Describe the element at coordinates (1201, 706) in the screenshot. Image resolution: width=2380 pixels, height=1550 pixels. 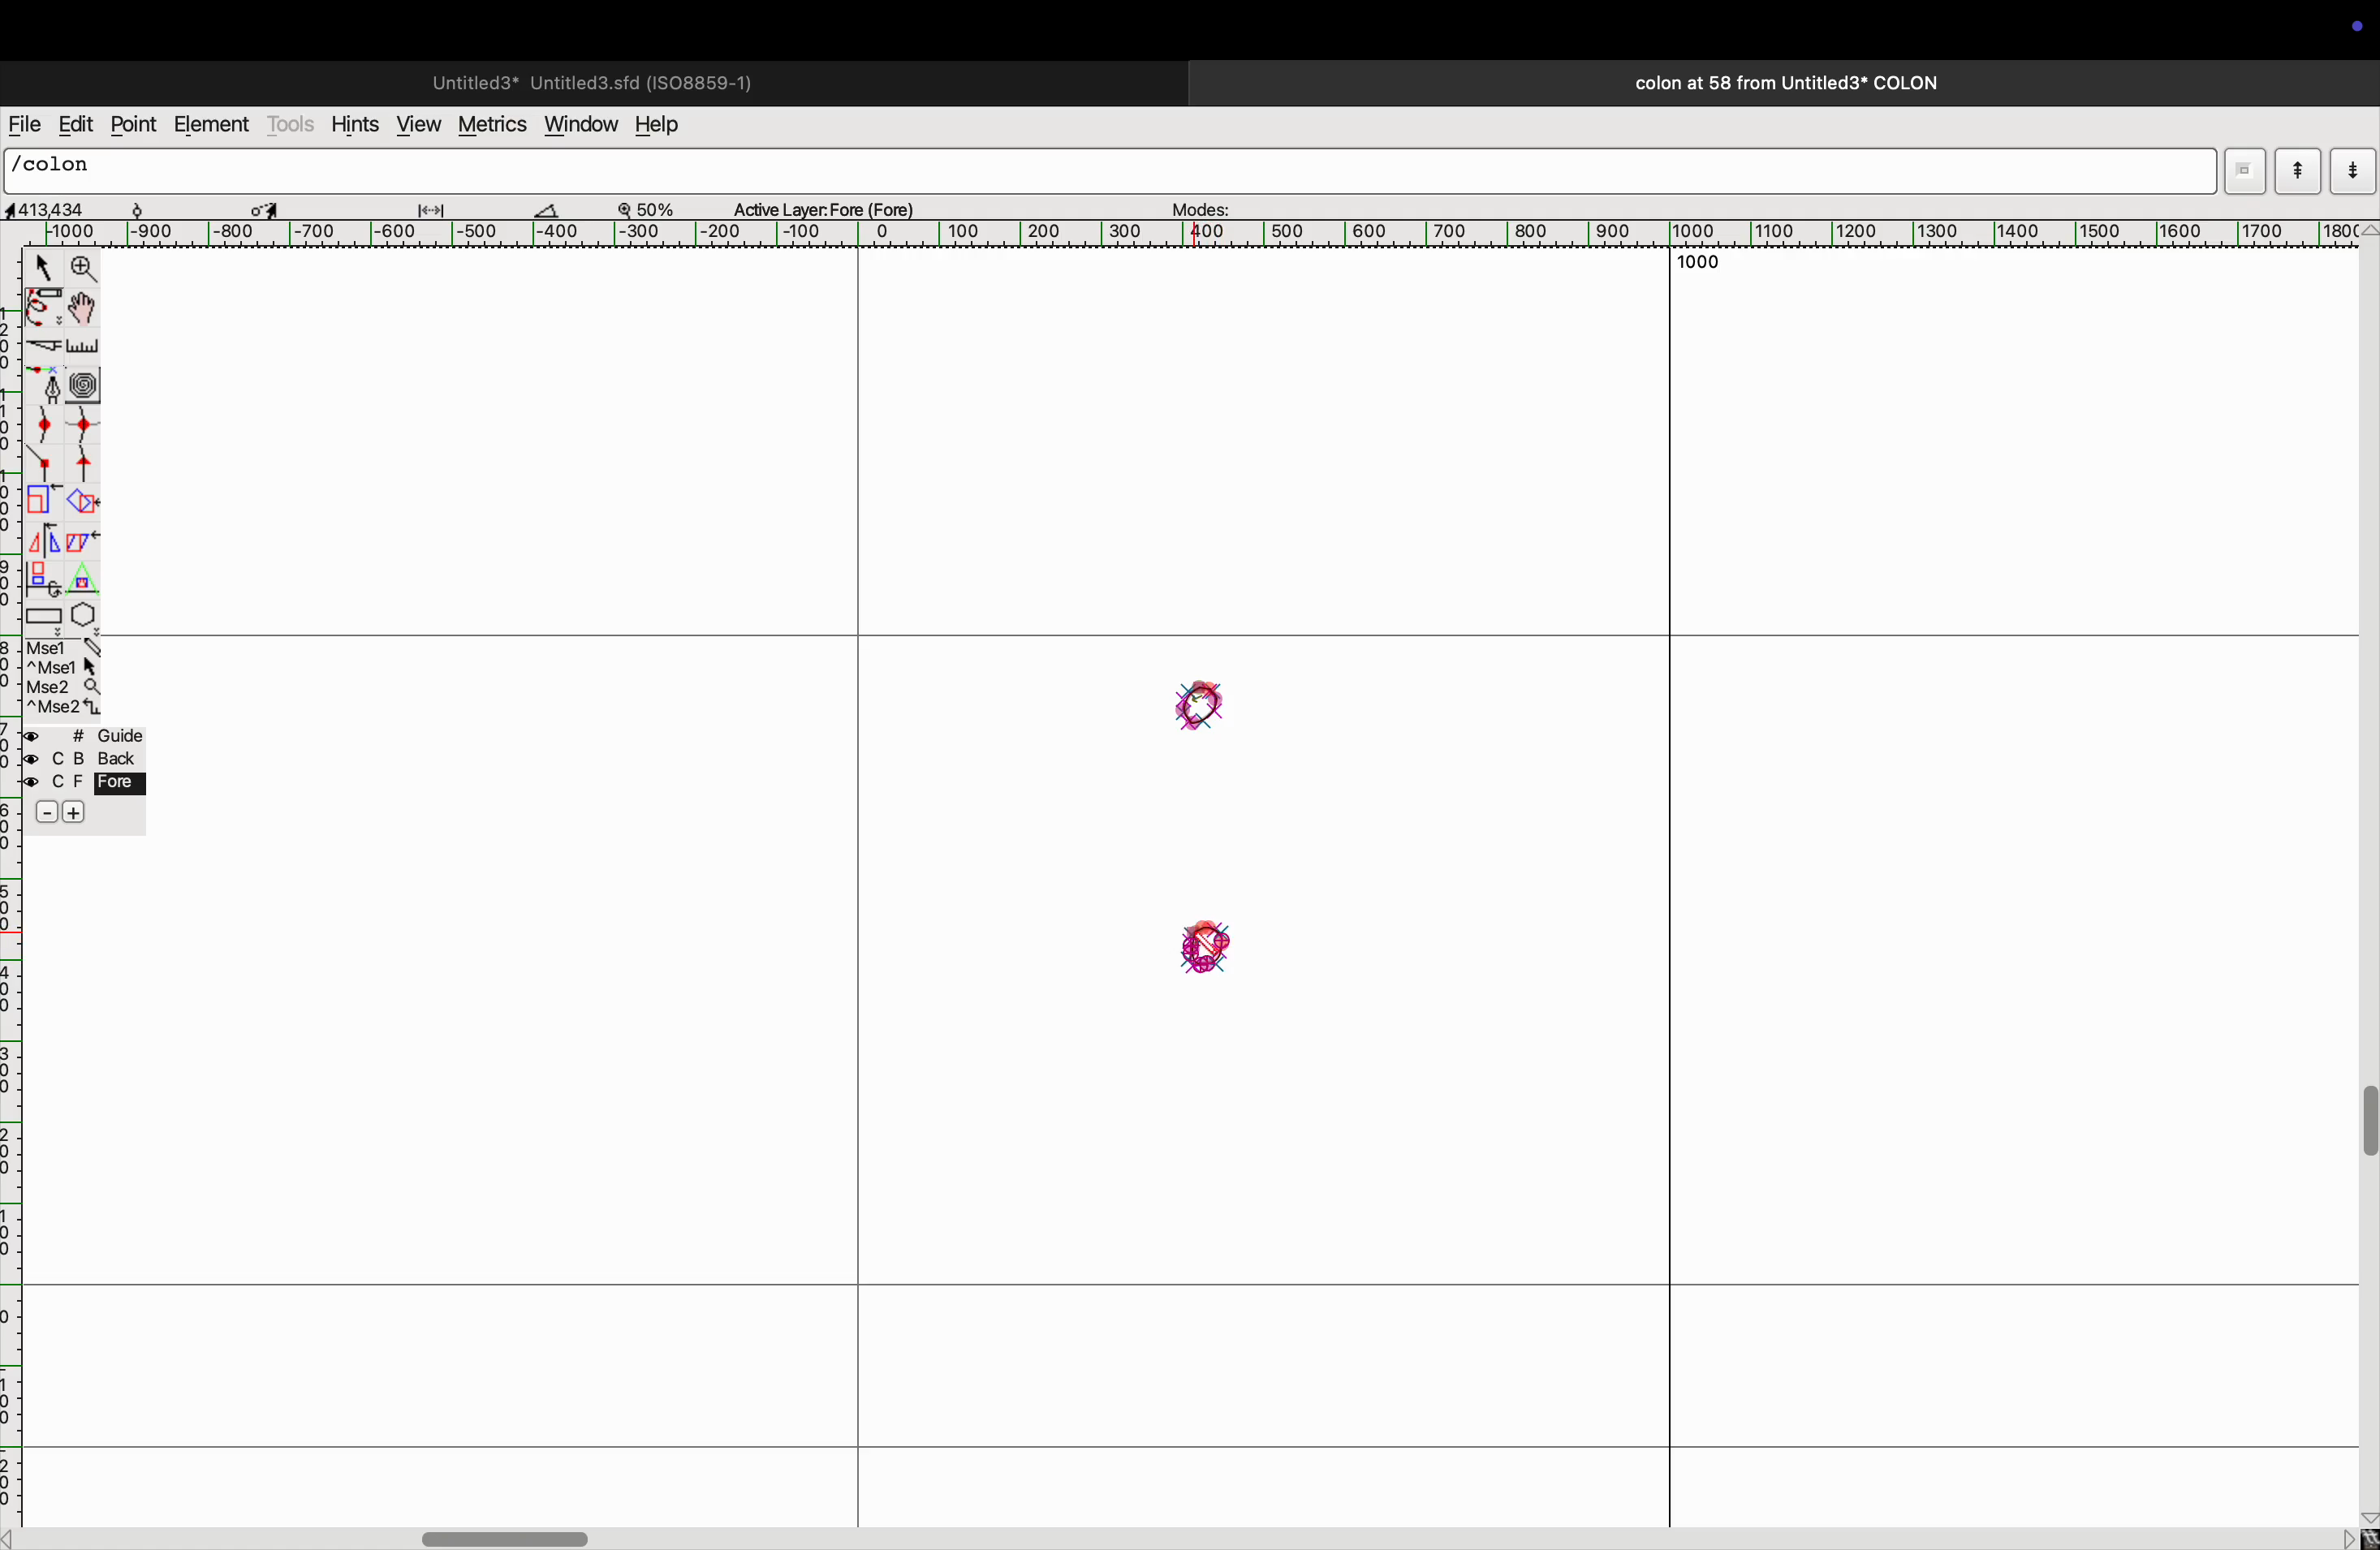
I see `circle` at that location.